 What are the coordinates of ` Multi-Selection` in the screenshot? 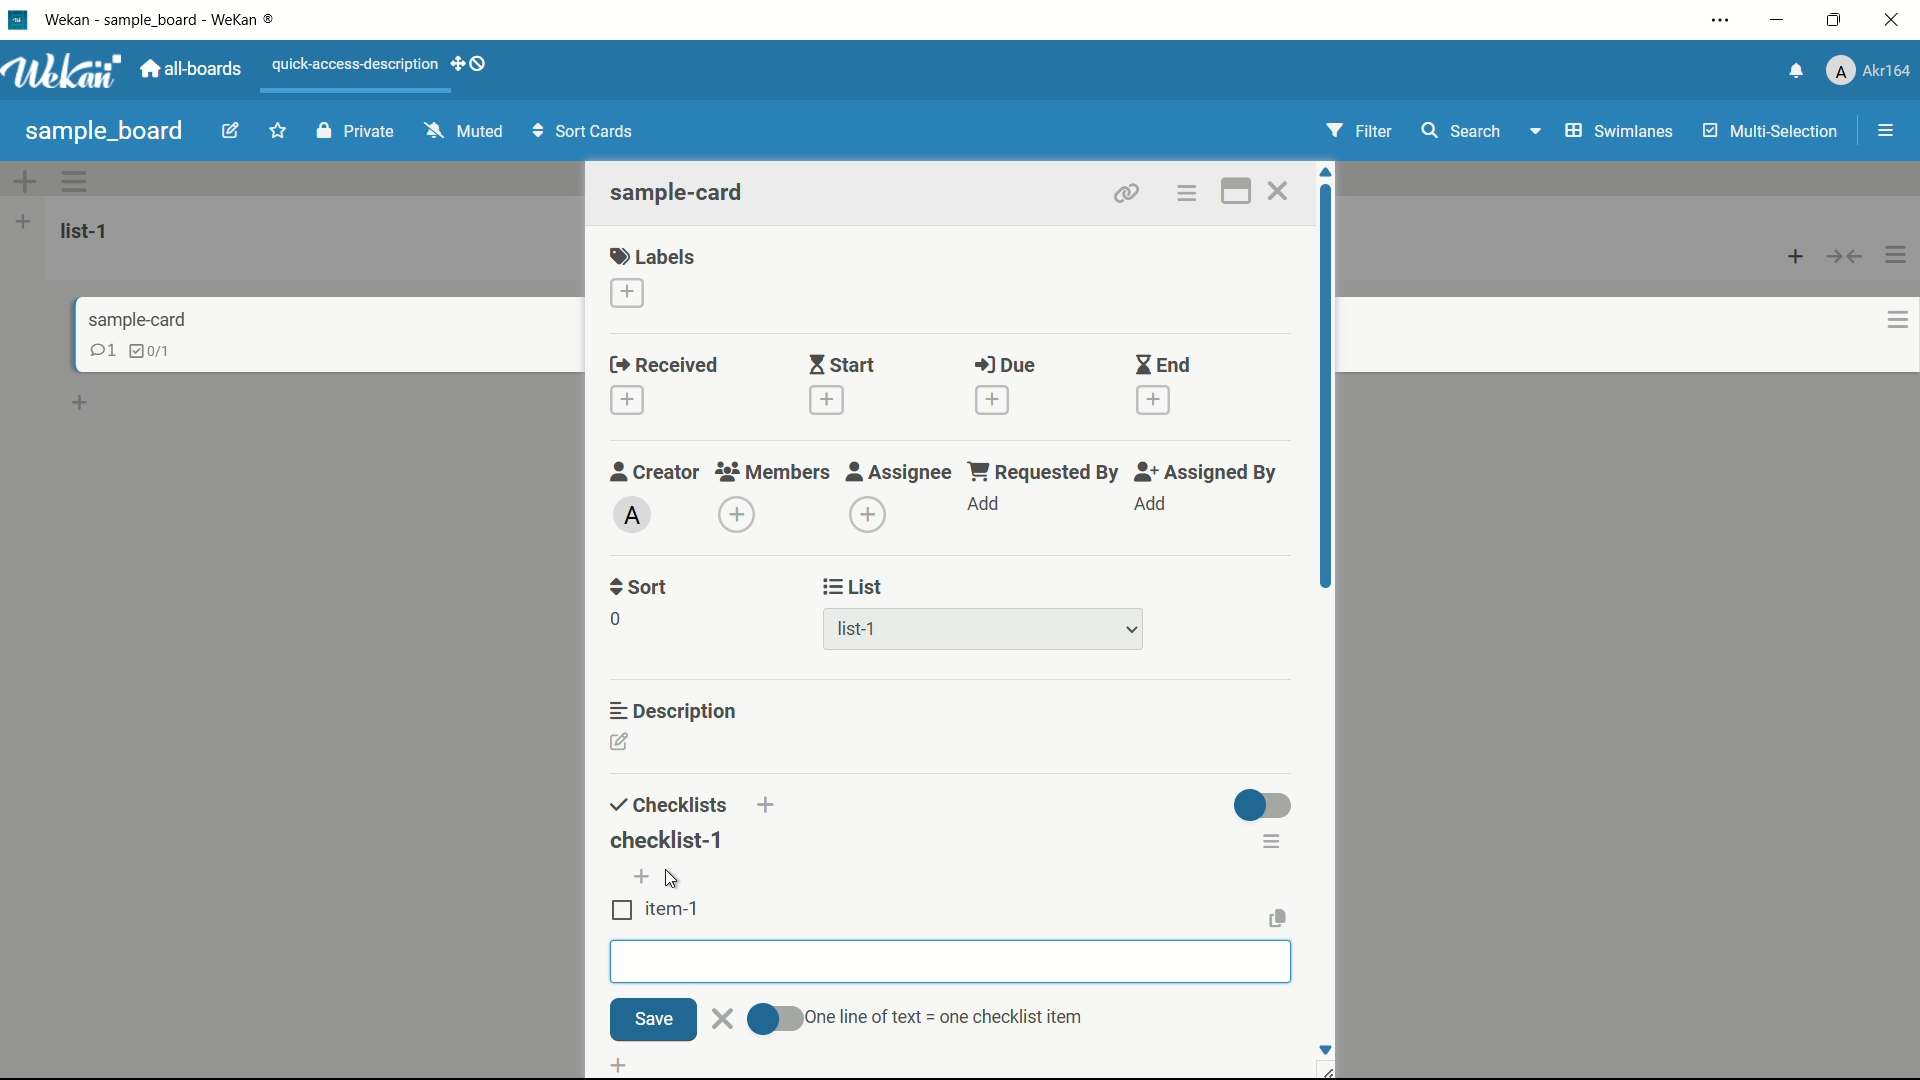 It's located at (1773, 133).